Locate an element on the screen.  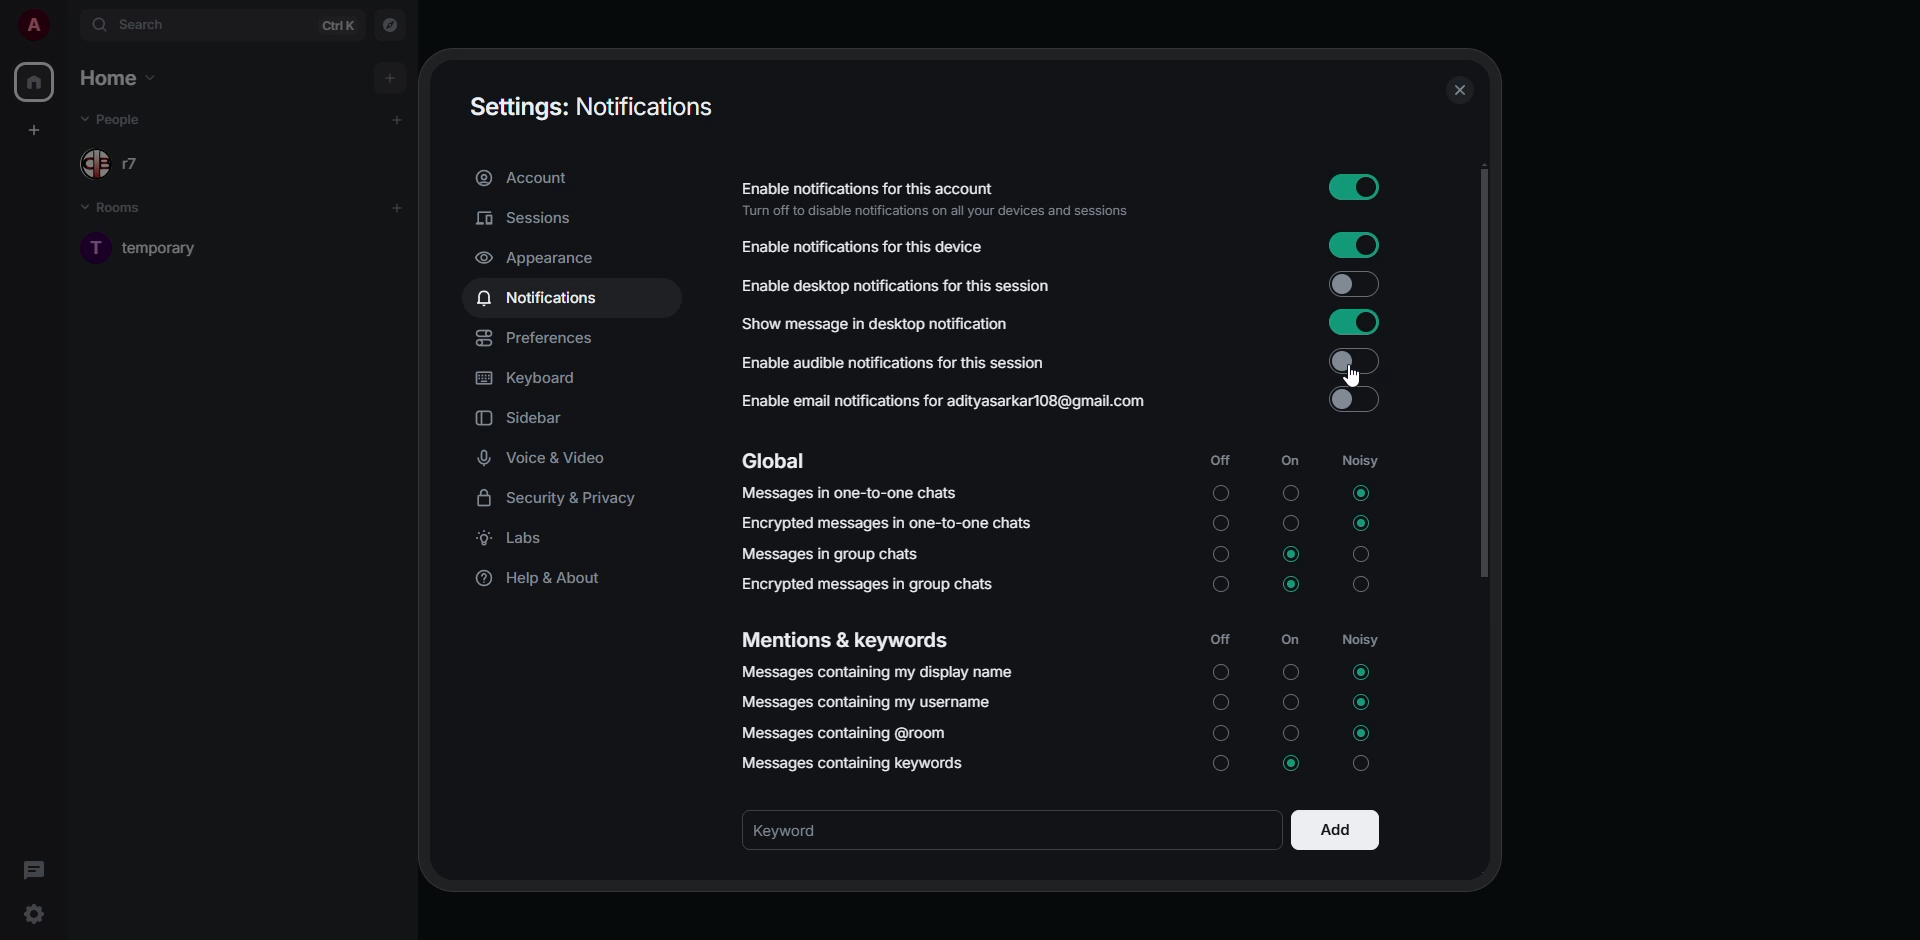
Off Unselected is located at coordinates (1220, 732).